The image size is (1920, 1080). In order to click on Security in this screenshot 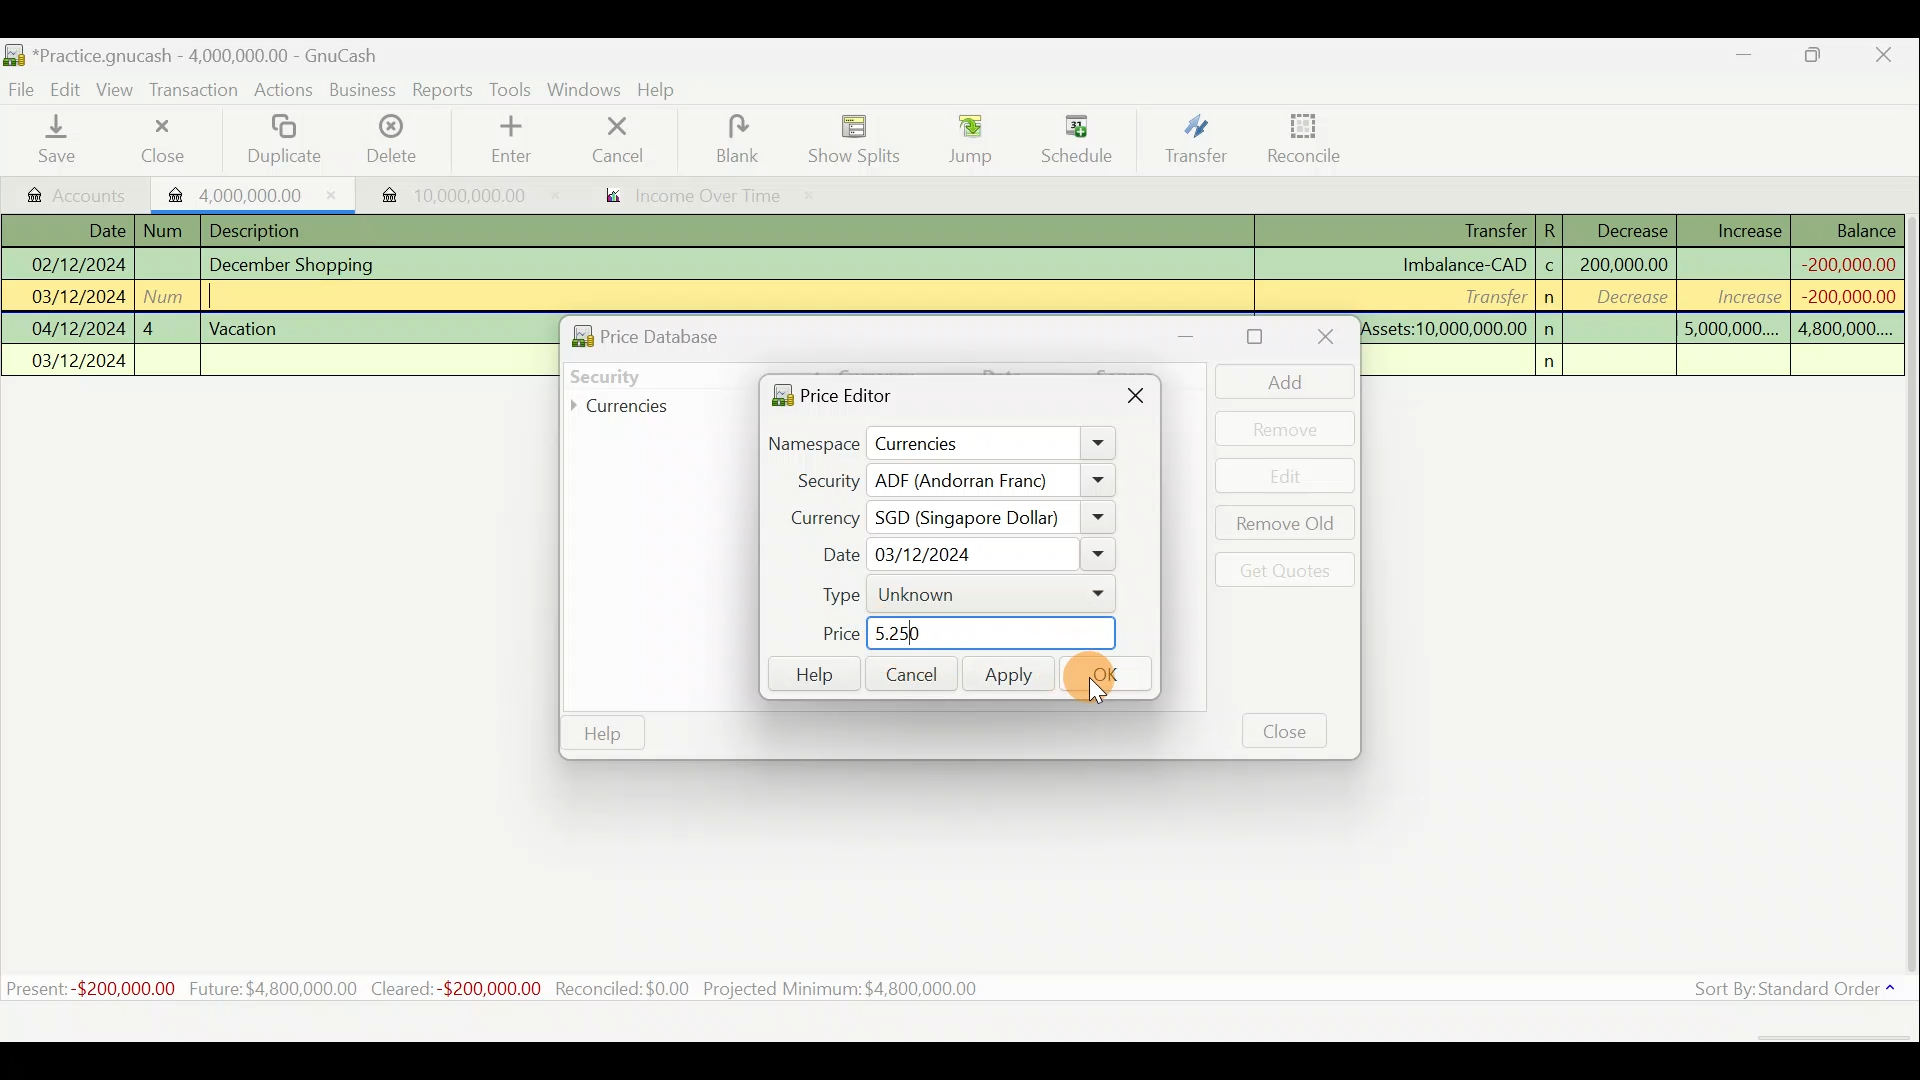, I will do `click(646, 374)`.